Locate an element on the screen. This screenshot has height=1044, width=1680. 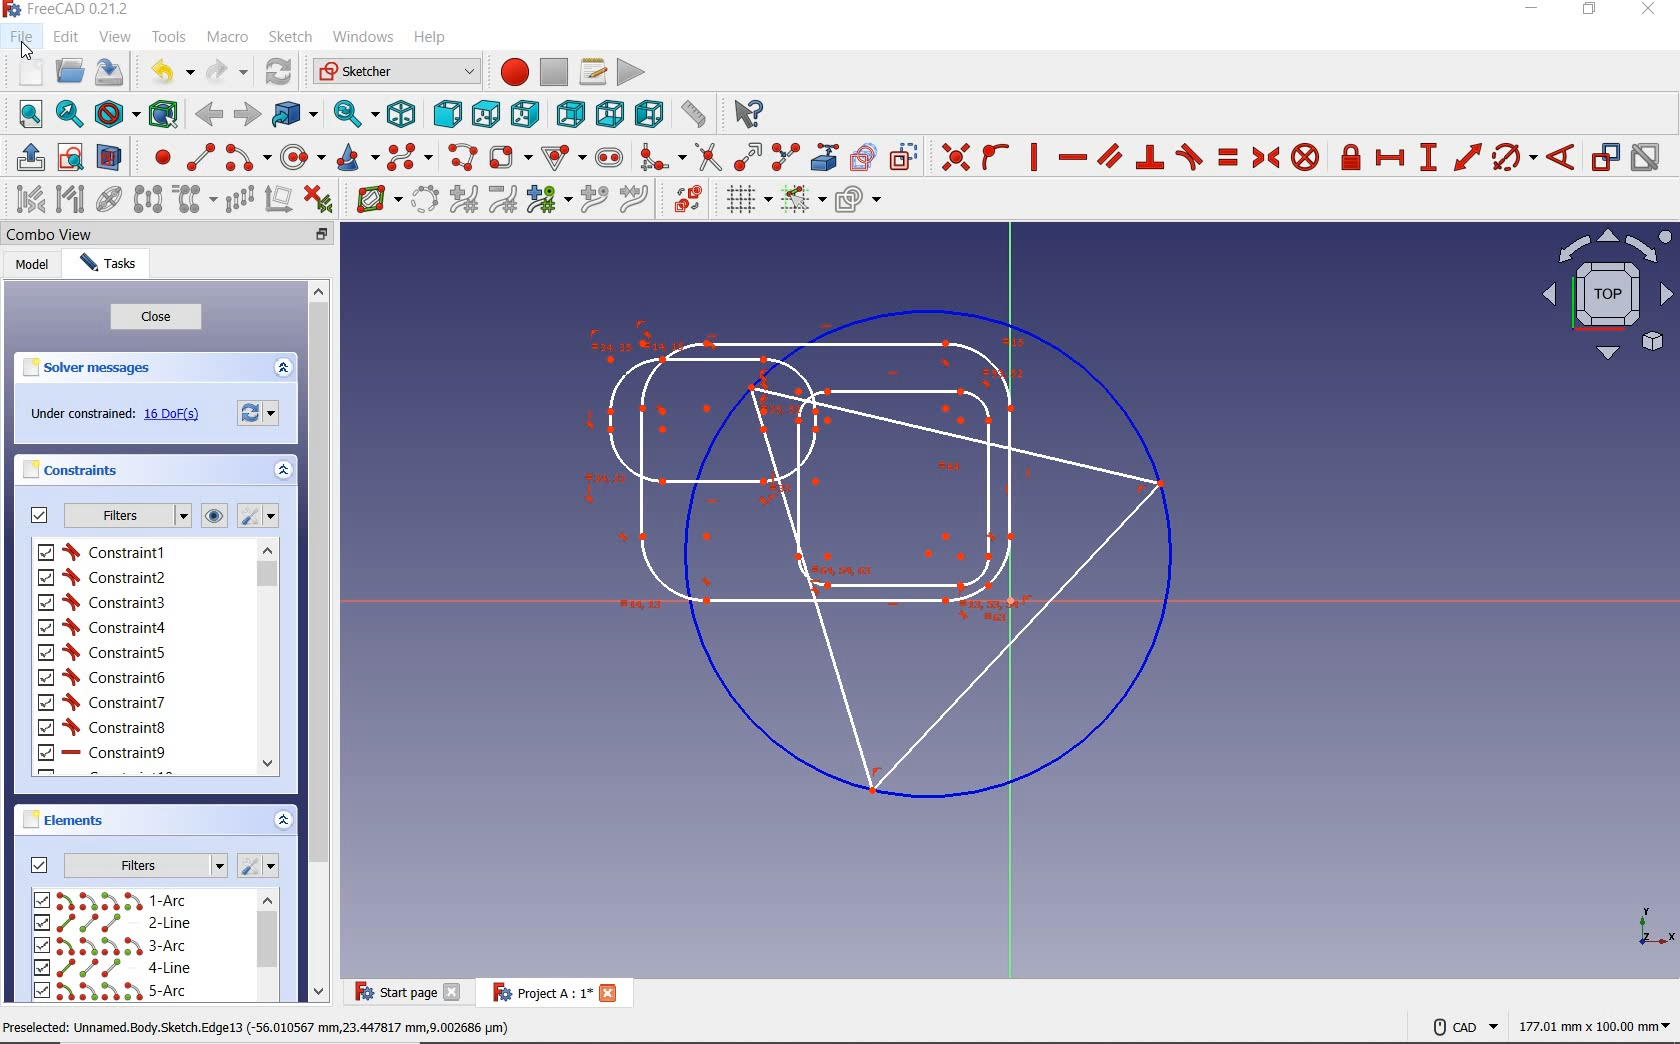
constraint3 is located at coordinates (102, 602).